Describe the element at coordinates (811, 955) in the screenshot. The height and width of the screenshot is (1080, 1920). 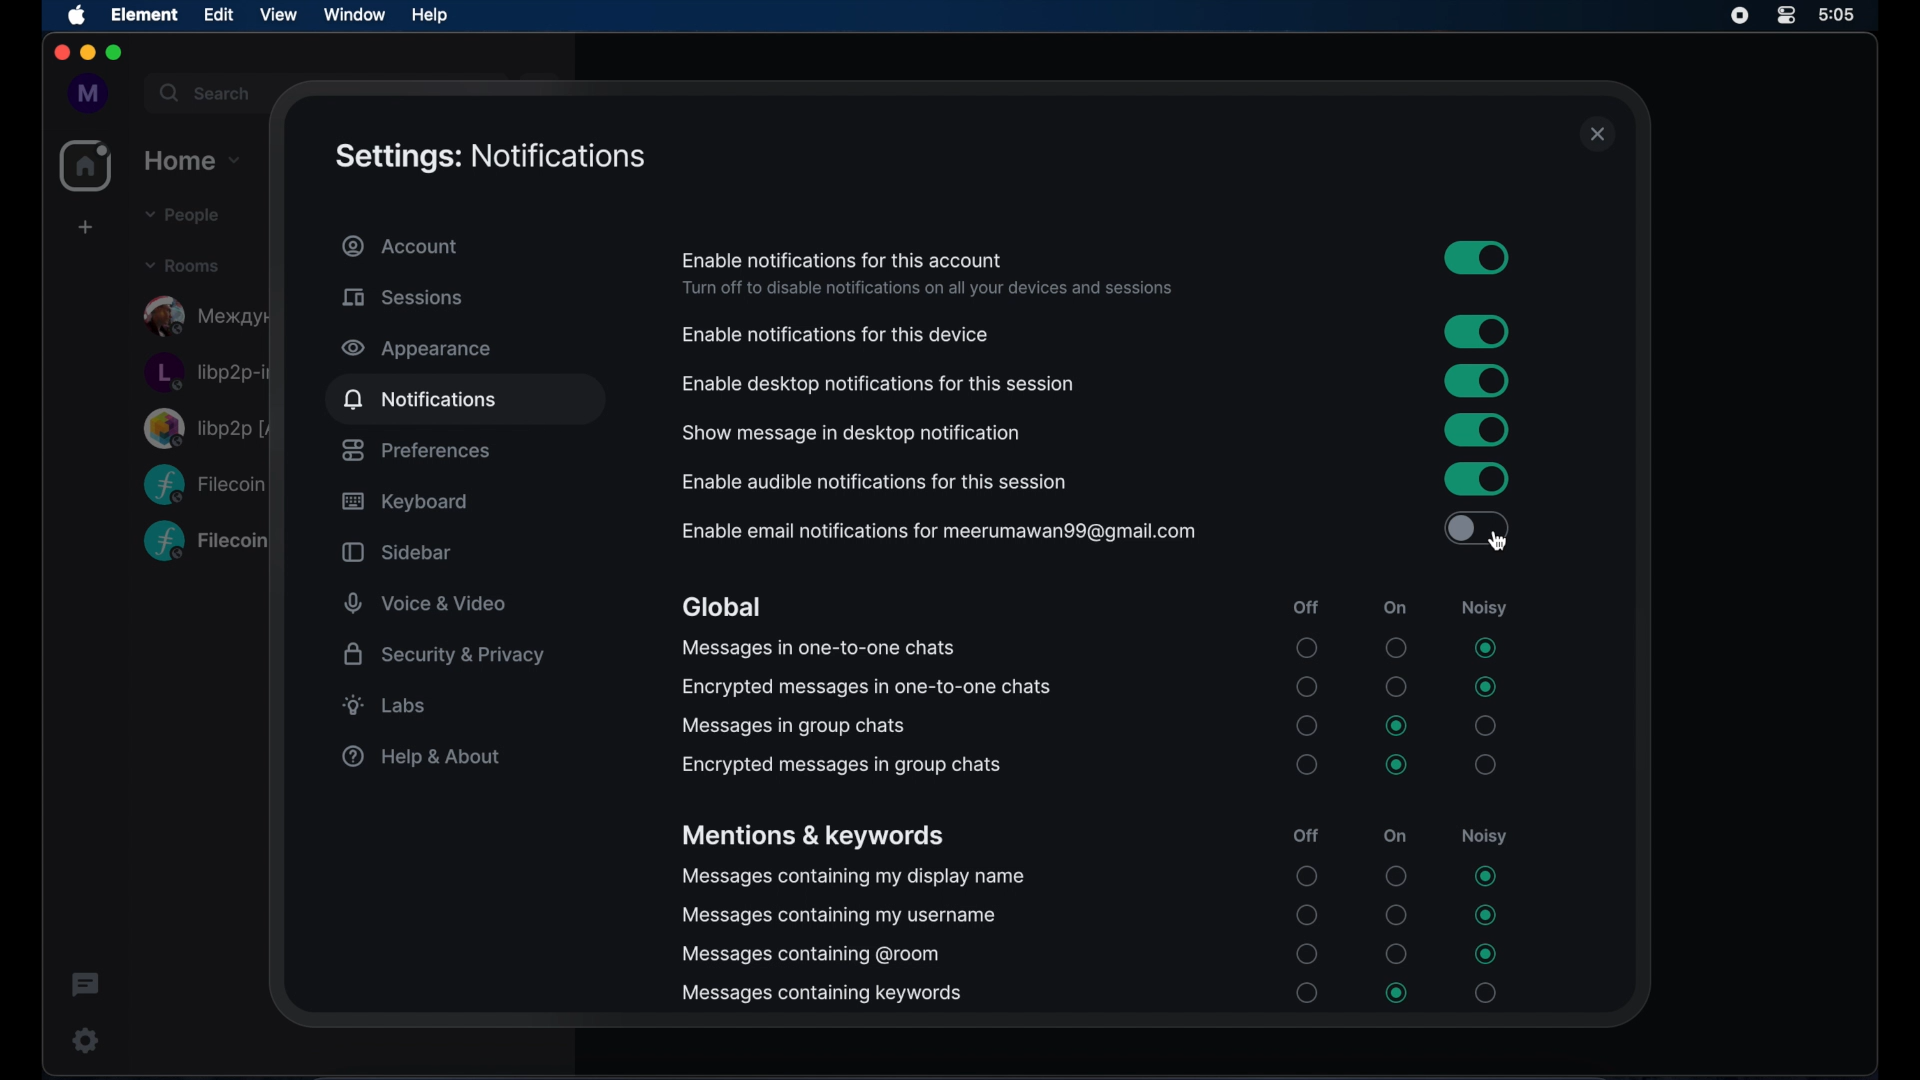
I see `messages containing @room` at that location.